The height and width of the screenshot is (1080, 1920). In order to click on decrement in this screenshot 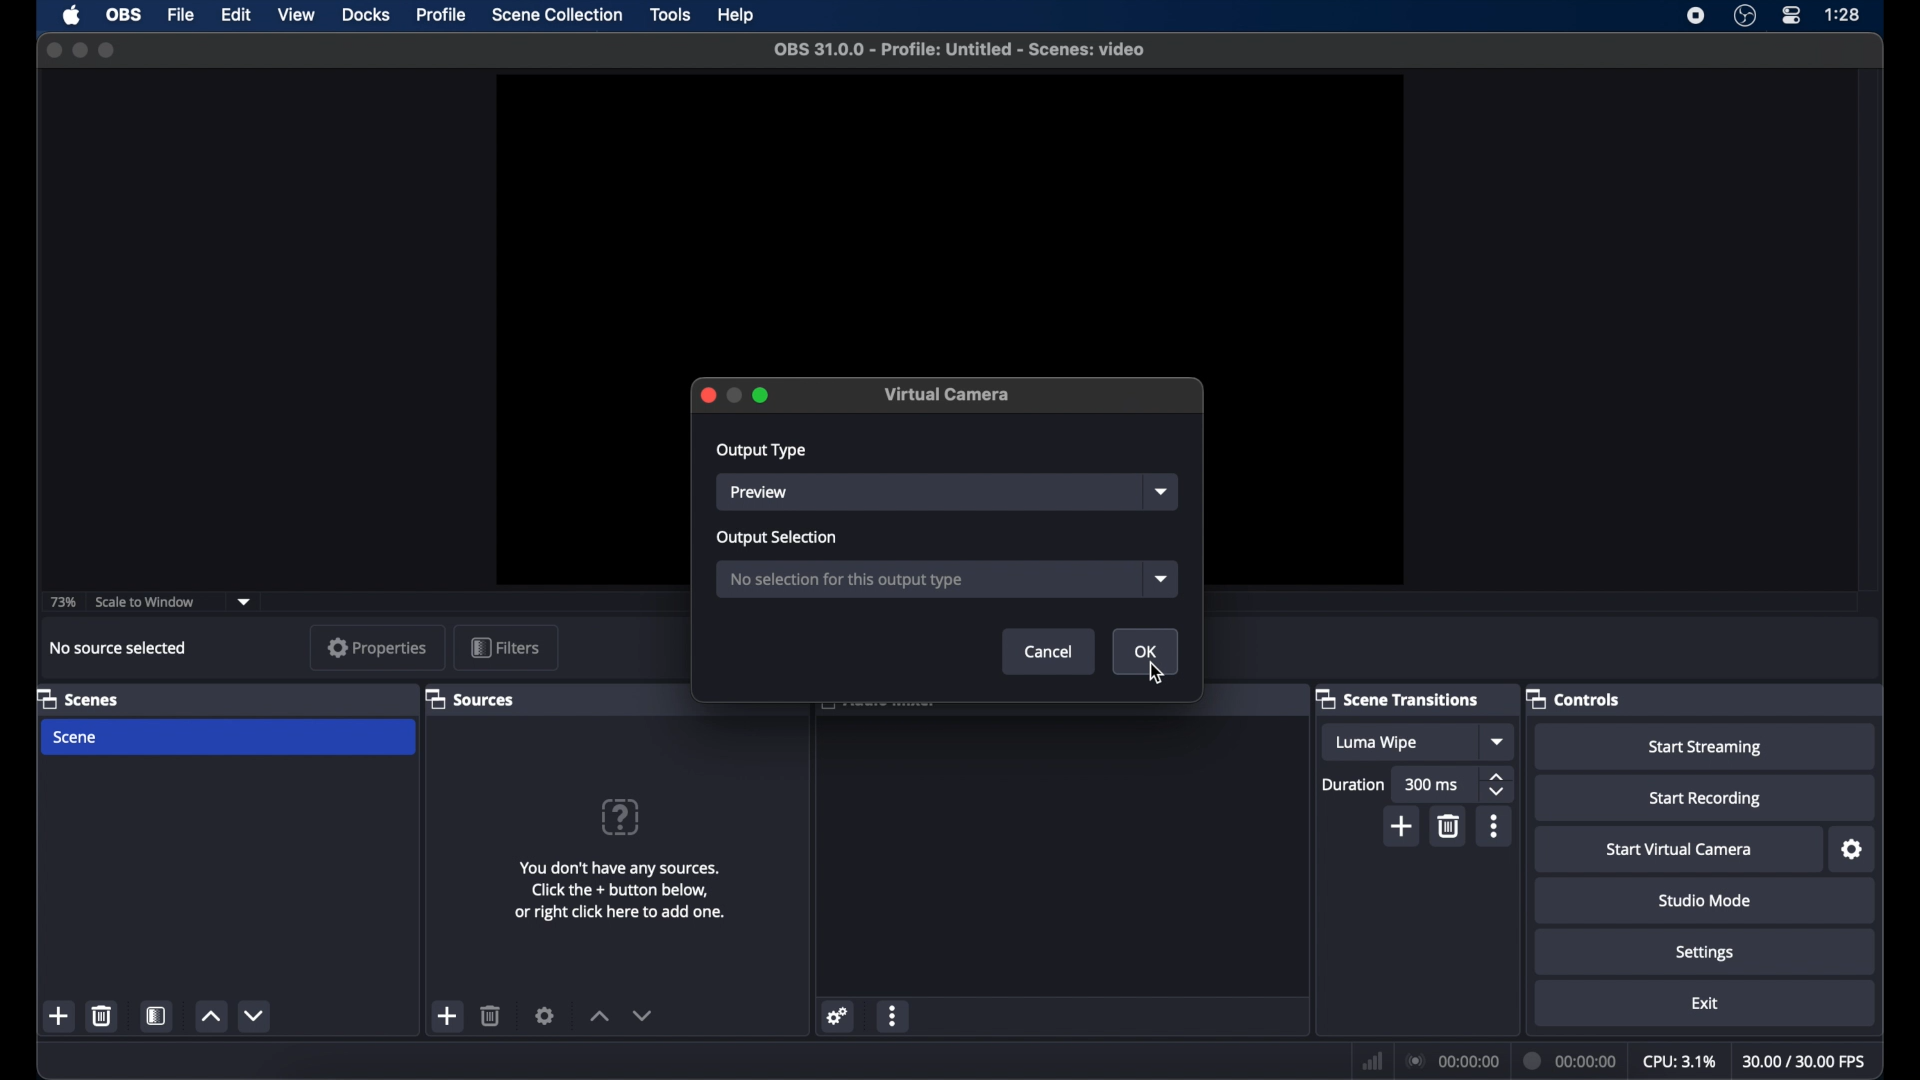, I will do `click(256, 1016)`.